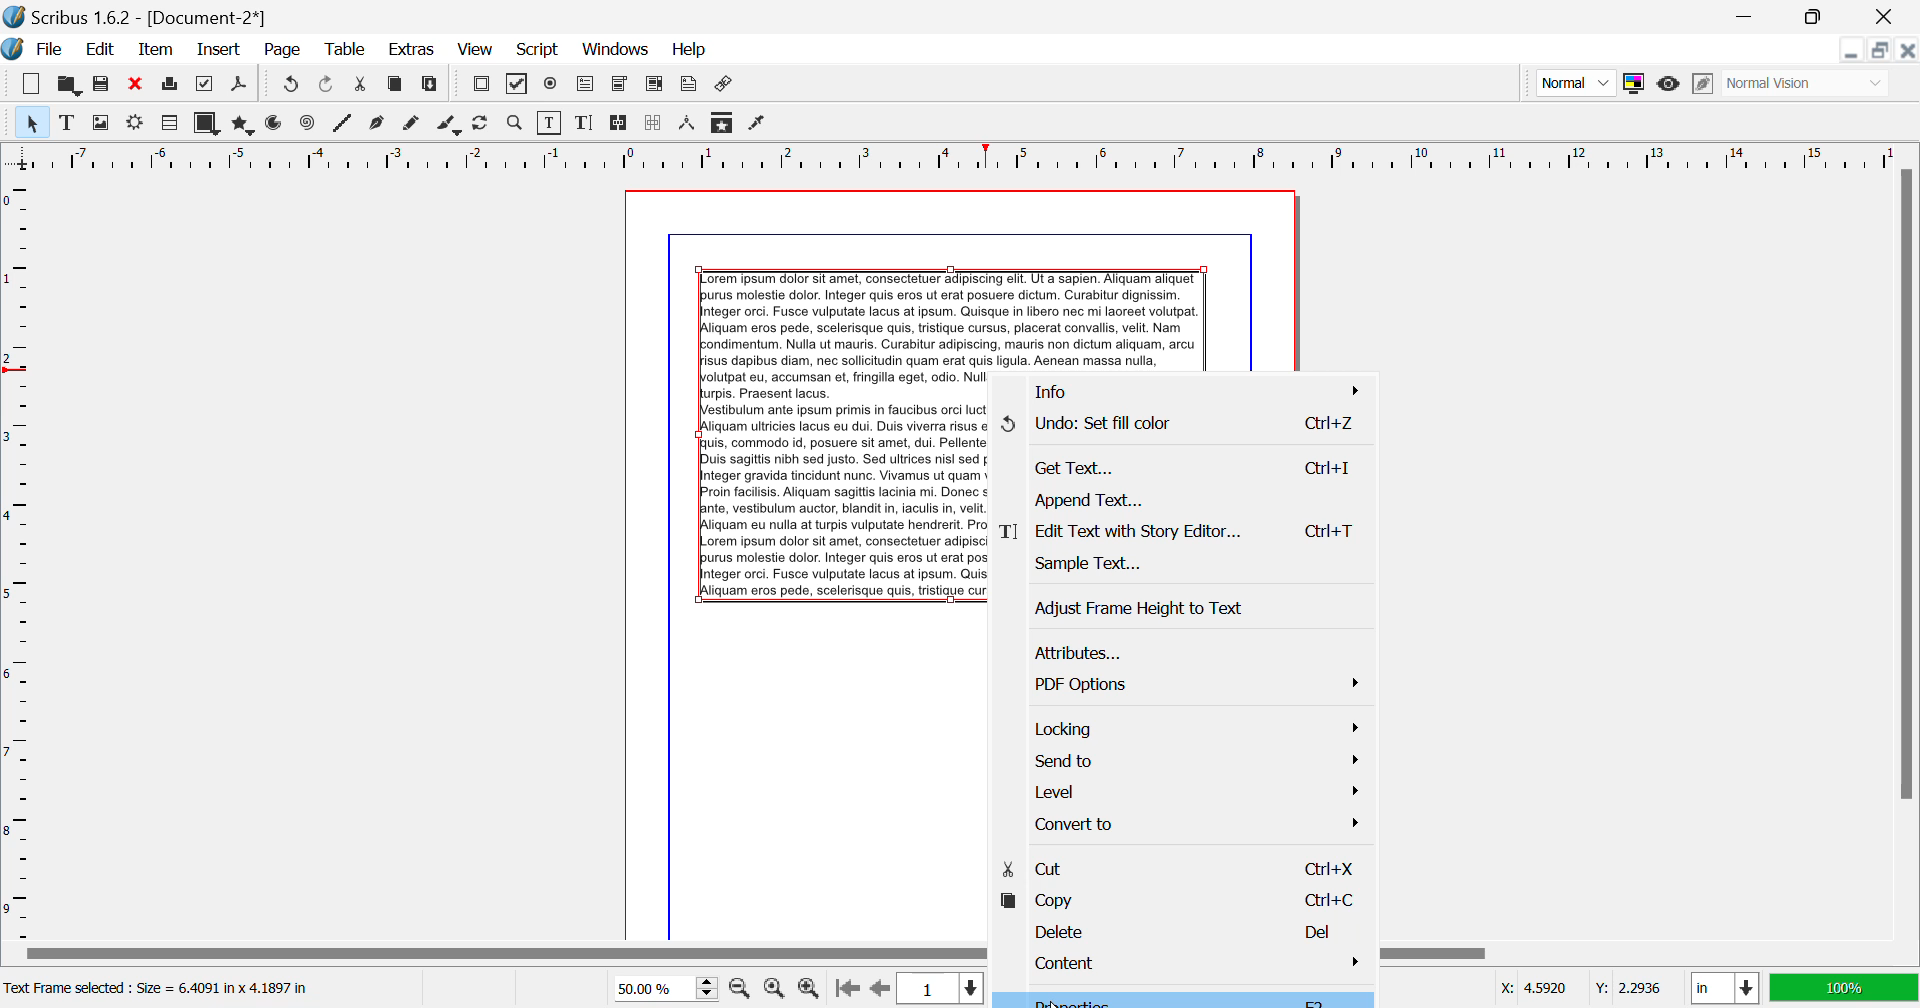 The image size is (1920, 1008). Describe the element at coordinates (1181, 725) in the screenshot. I see `Locking` at that location.